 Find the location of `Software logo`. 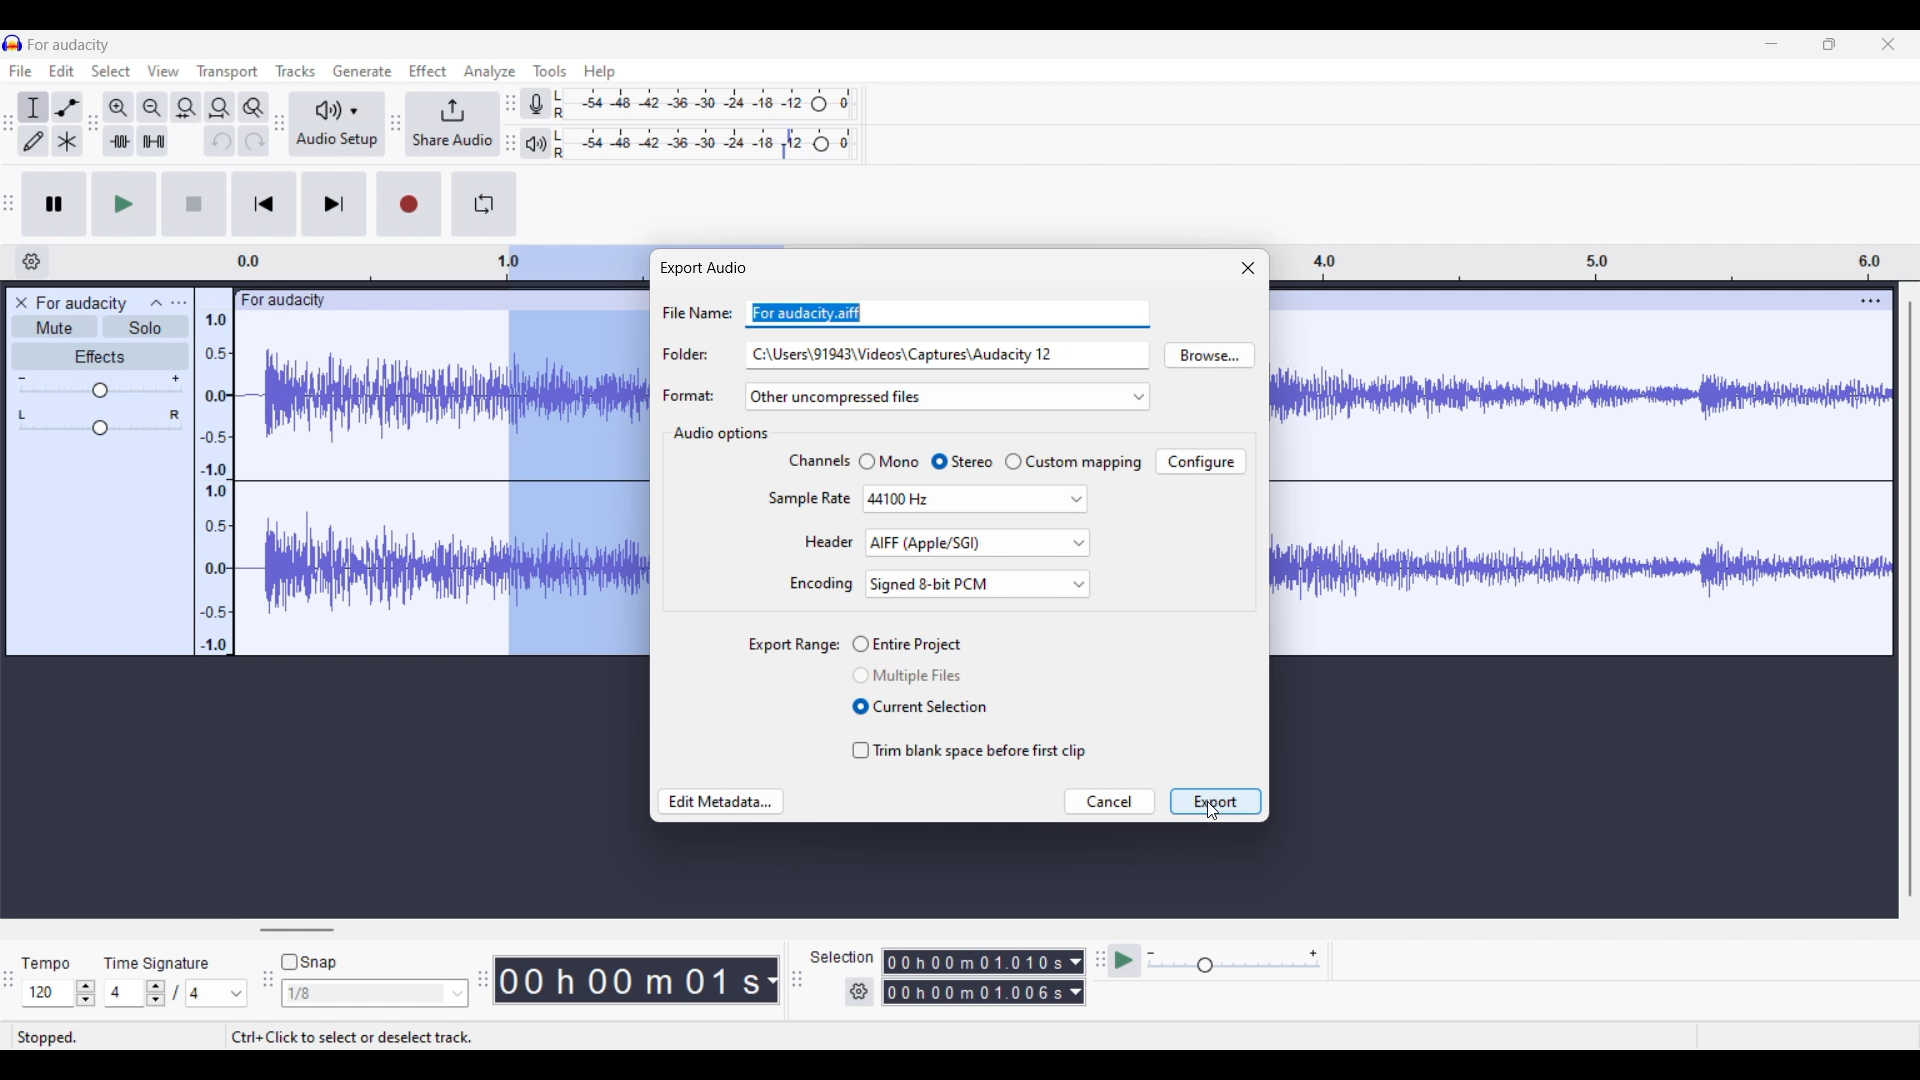

Software logo is located at coordinates (13, 43).